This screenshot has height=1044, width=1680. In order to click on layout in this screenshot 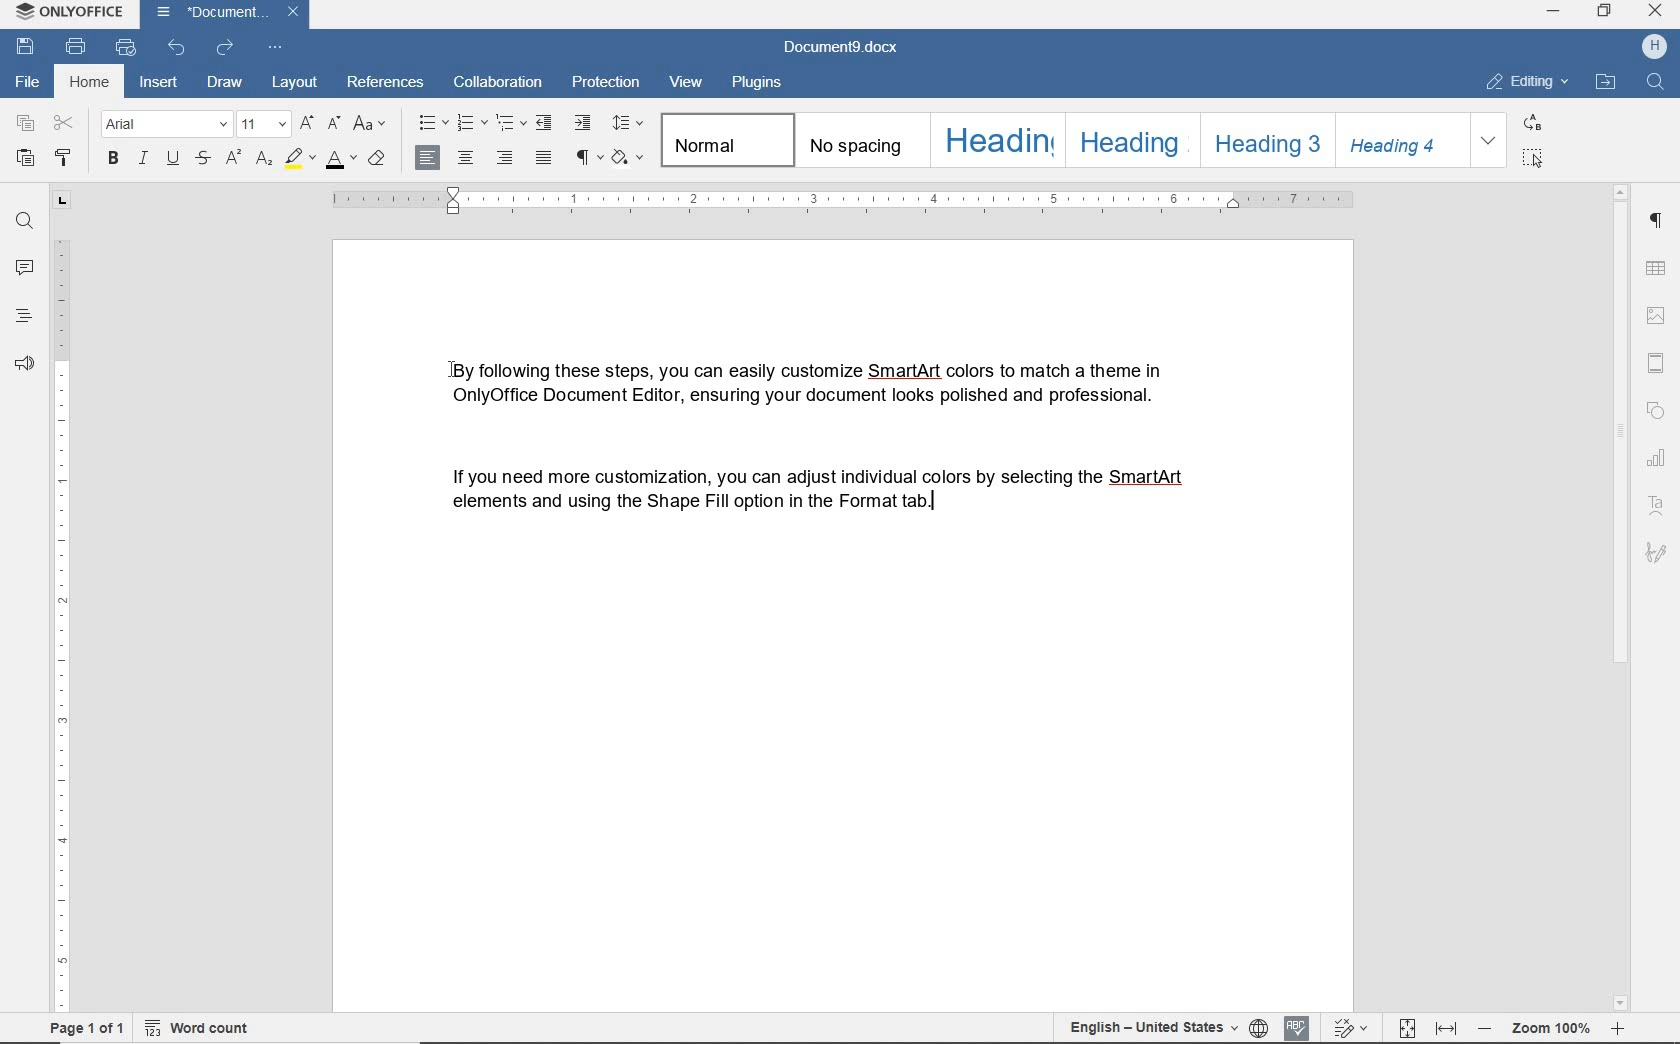, I will do `click(293, 80)`.